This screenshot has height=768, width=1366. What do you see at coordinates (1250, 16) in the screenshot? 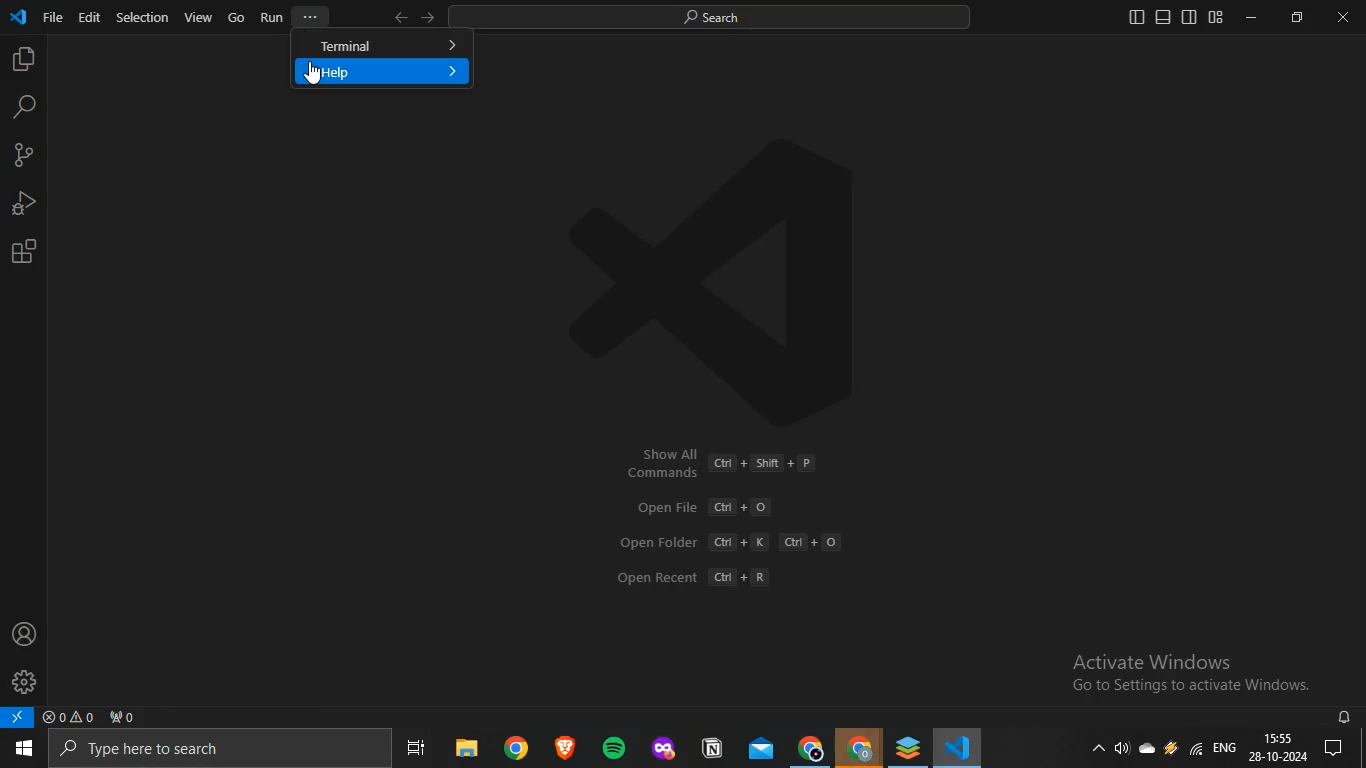
I see `minimize` at bounding box center [1250, 16].